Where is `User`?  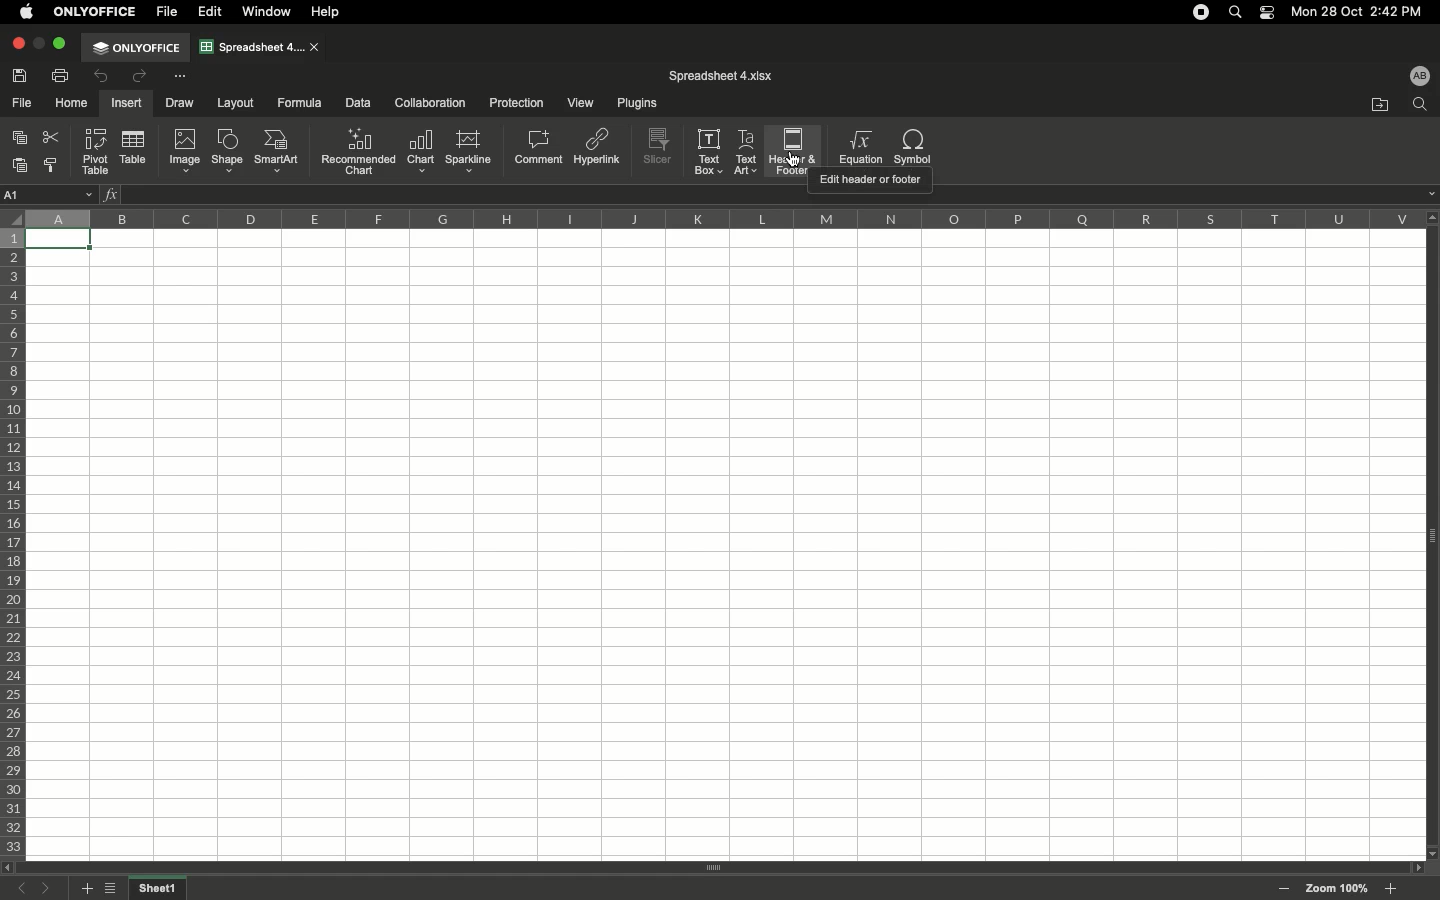
User is located at coordinates (1419, 75).